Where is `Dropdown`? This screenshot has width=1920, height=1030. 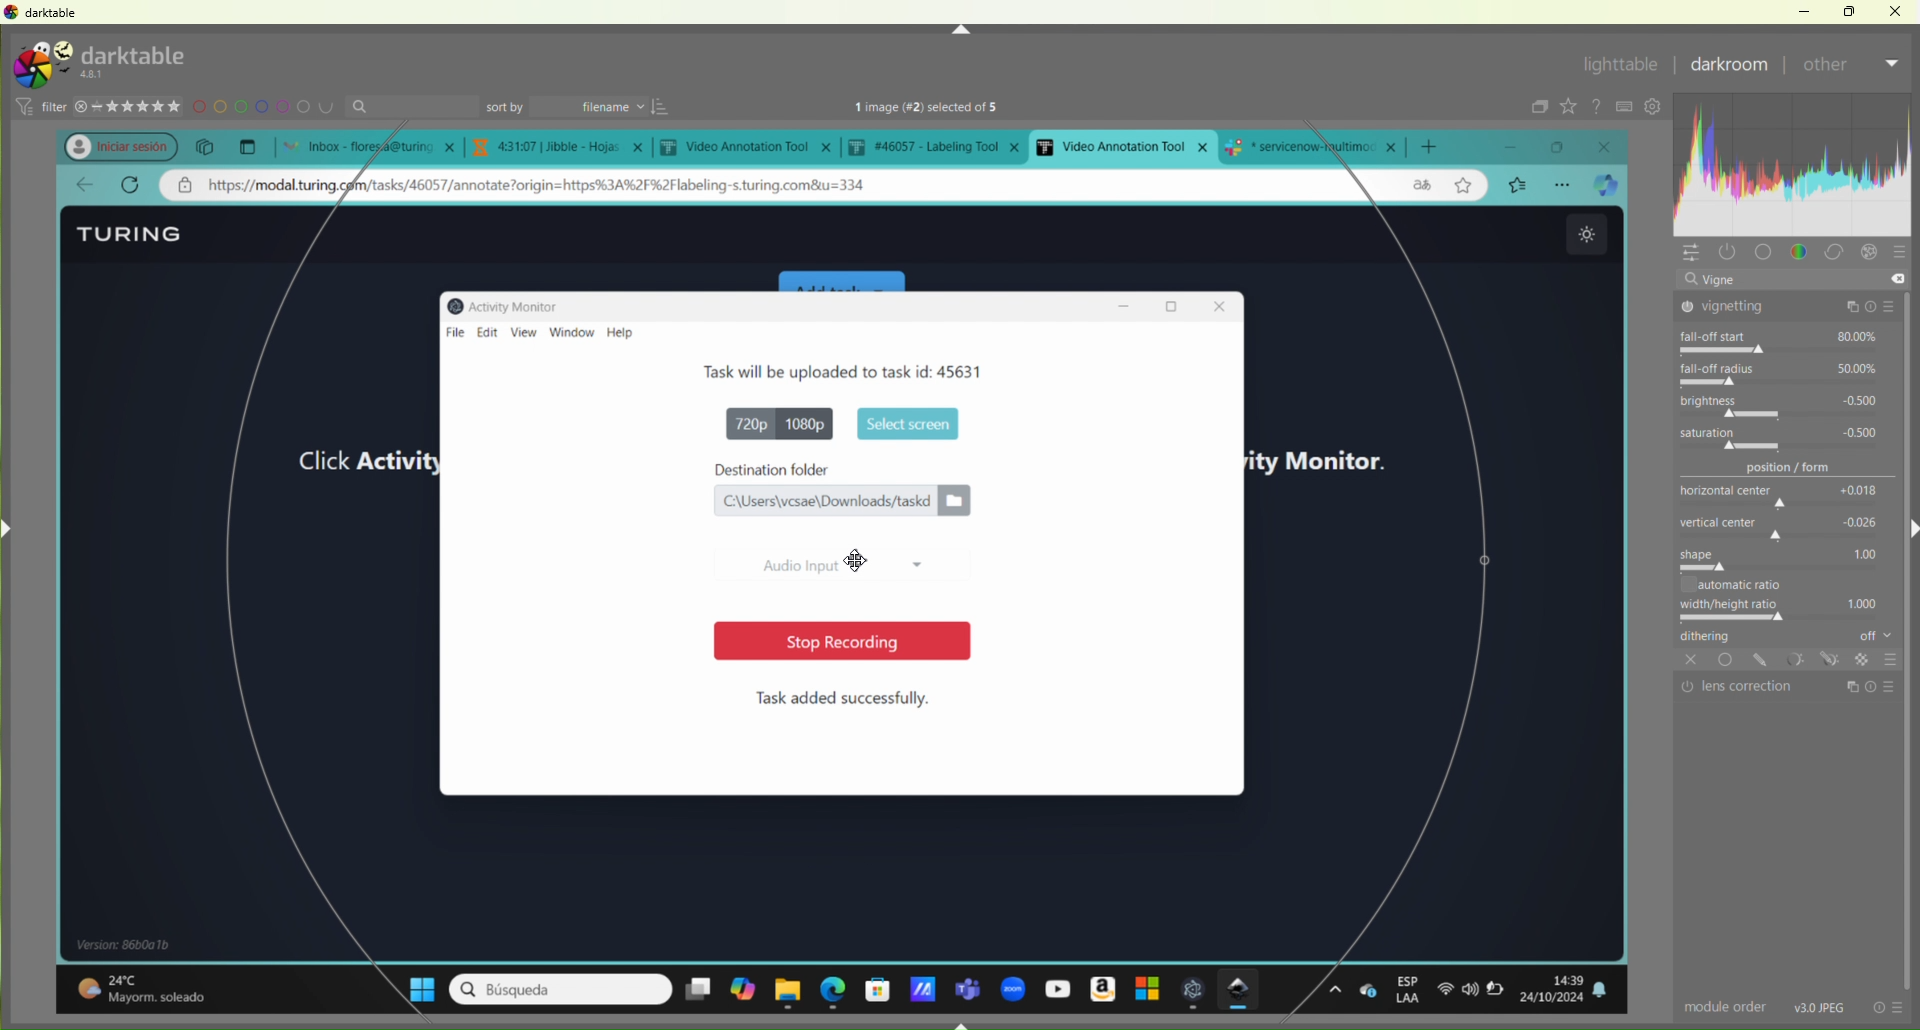 Dropdown is located at coordinates (1894, 63).